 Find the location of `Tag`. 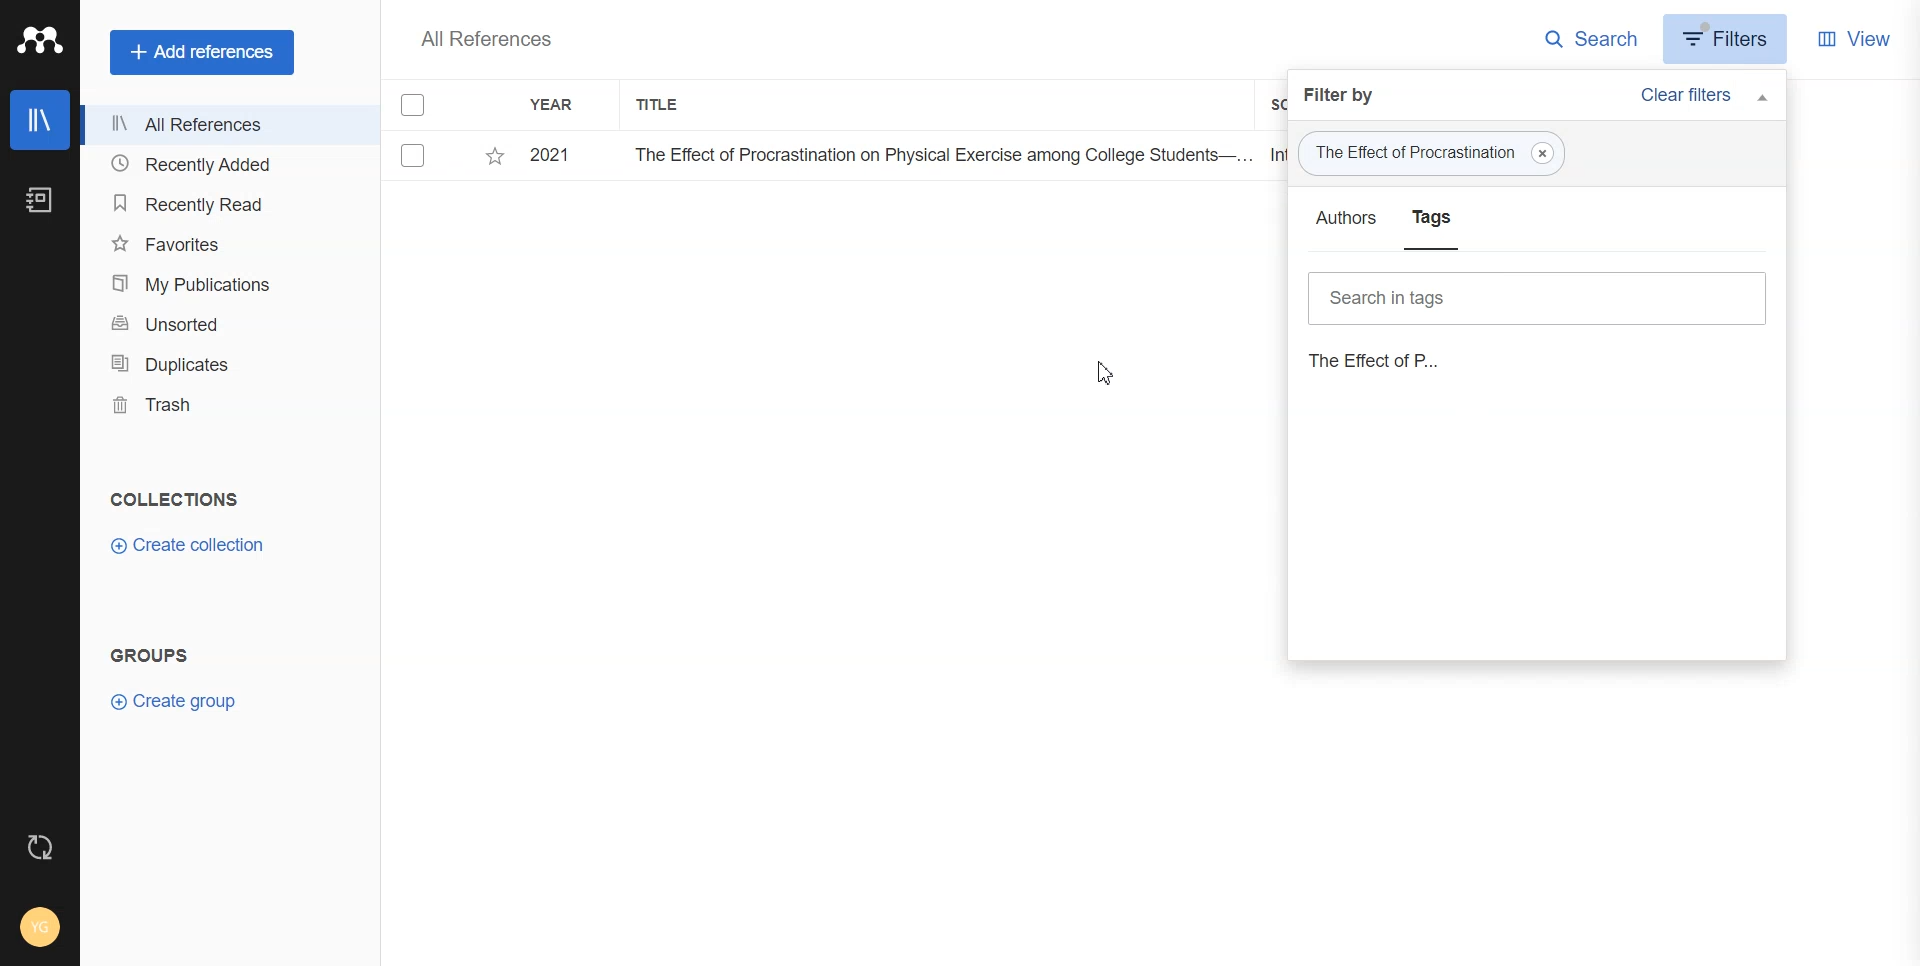

Tag is located at coordinates (1433, 153).